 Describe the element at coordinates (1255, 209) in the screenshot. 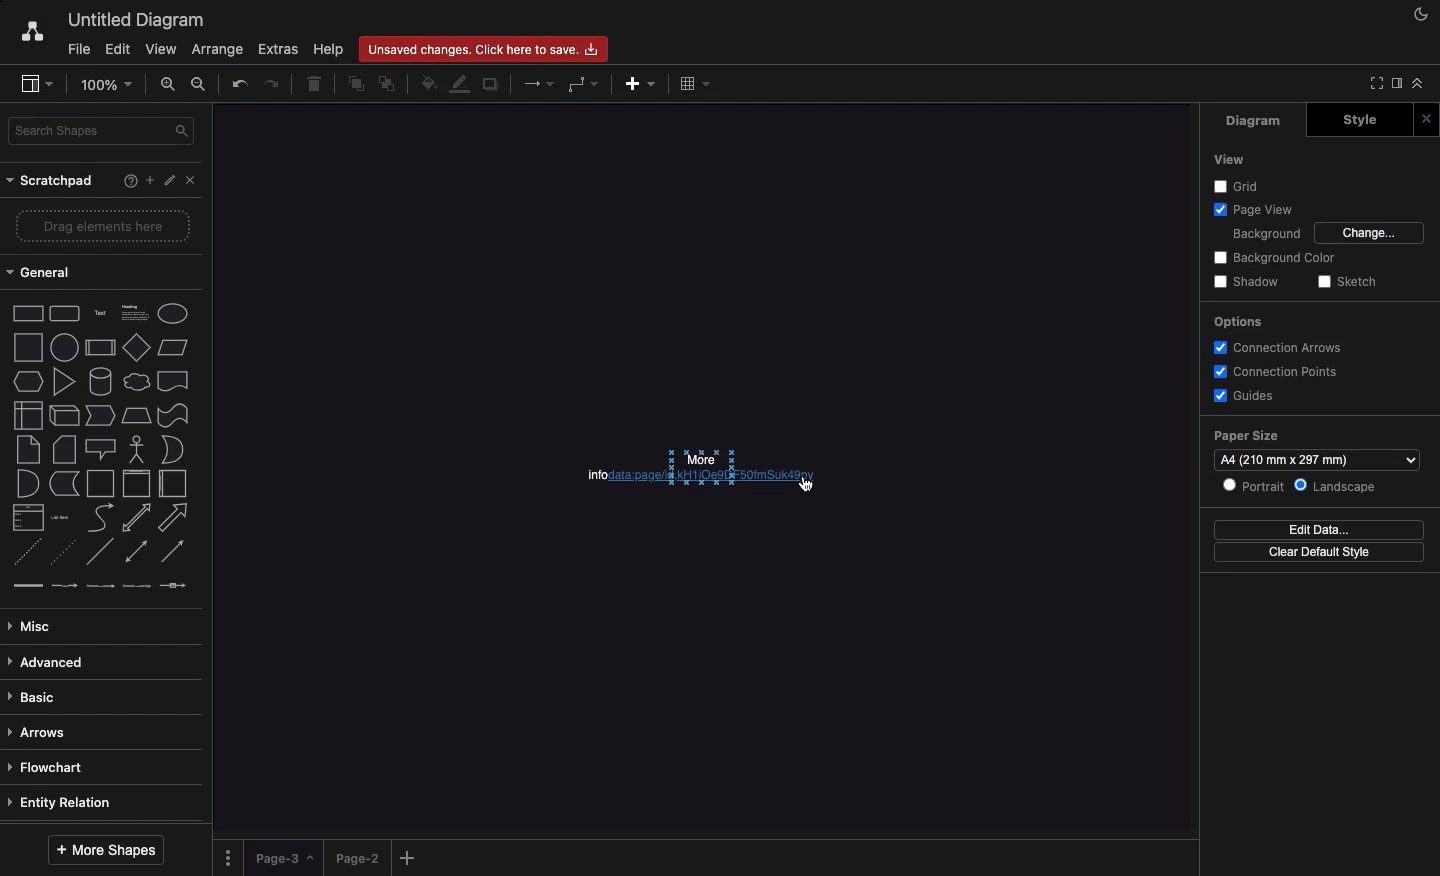

I see `Page view` at that location.